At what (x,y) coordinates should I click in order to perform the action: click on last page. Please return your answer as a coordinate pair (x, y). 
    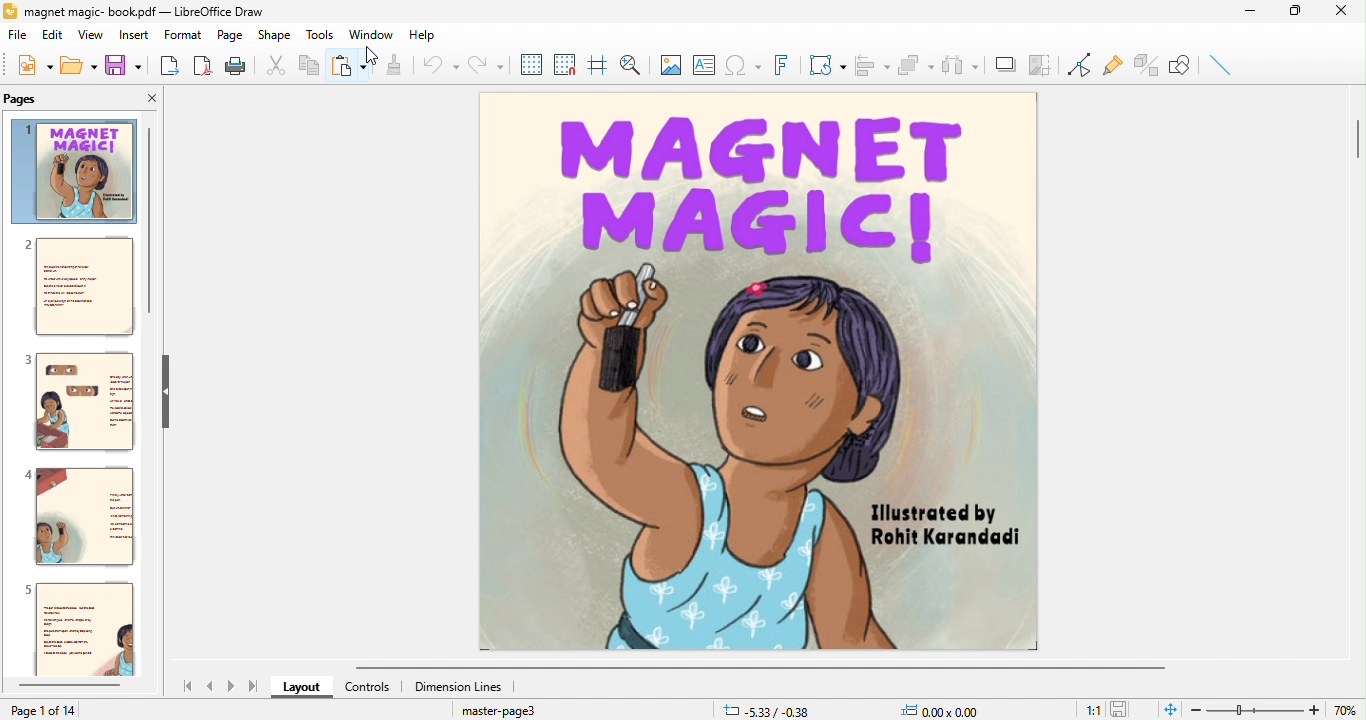
    Looking at the image, I should click on (254, 689).